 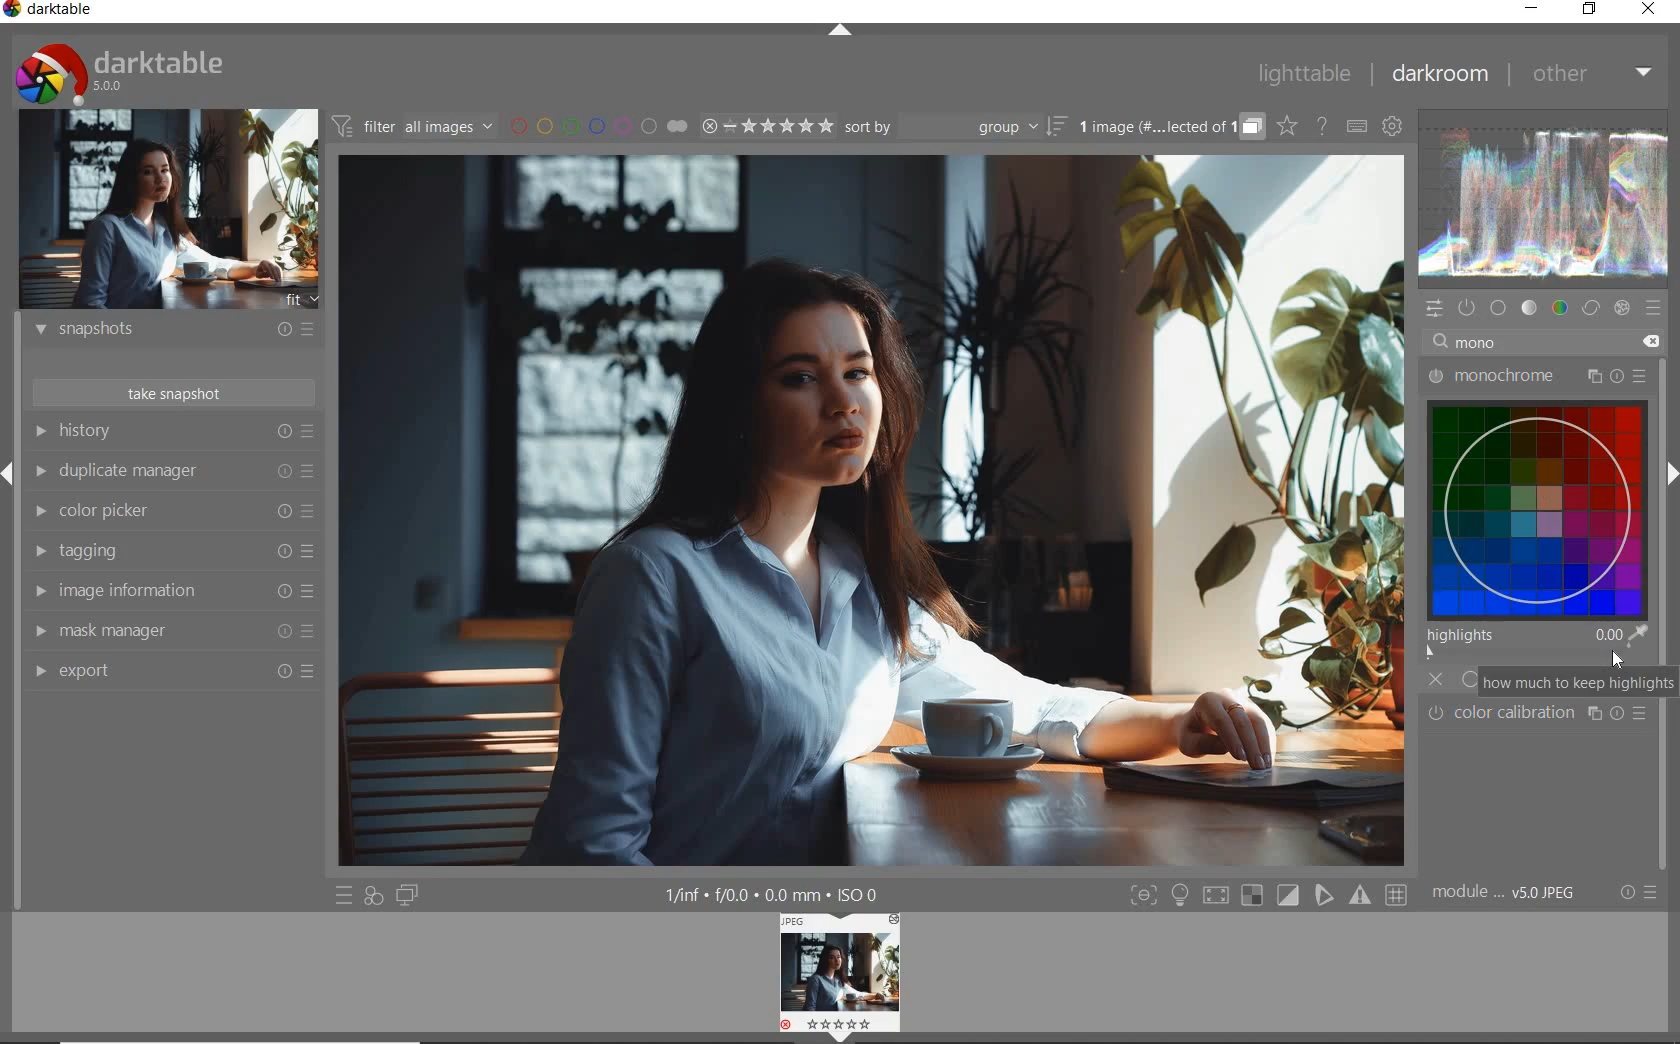 What do you see at coordinates (170, 632) in the screenshot?
I see `mask manager` at bounding box center [170, 632].